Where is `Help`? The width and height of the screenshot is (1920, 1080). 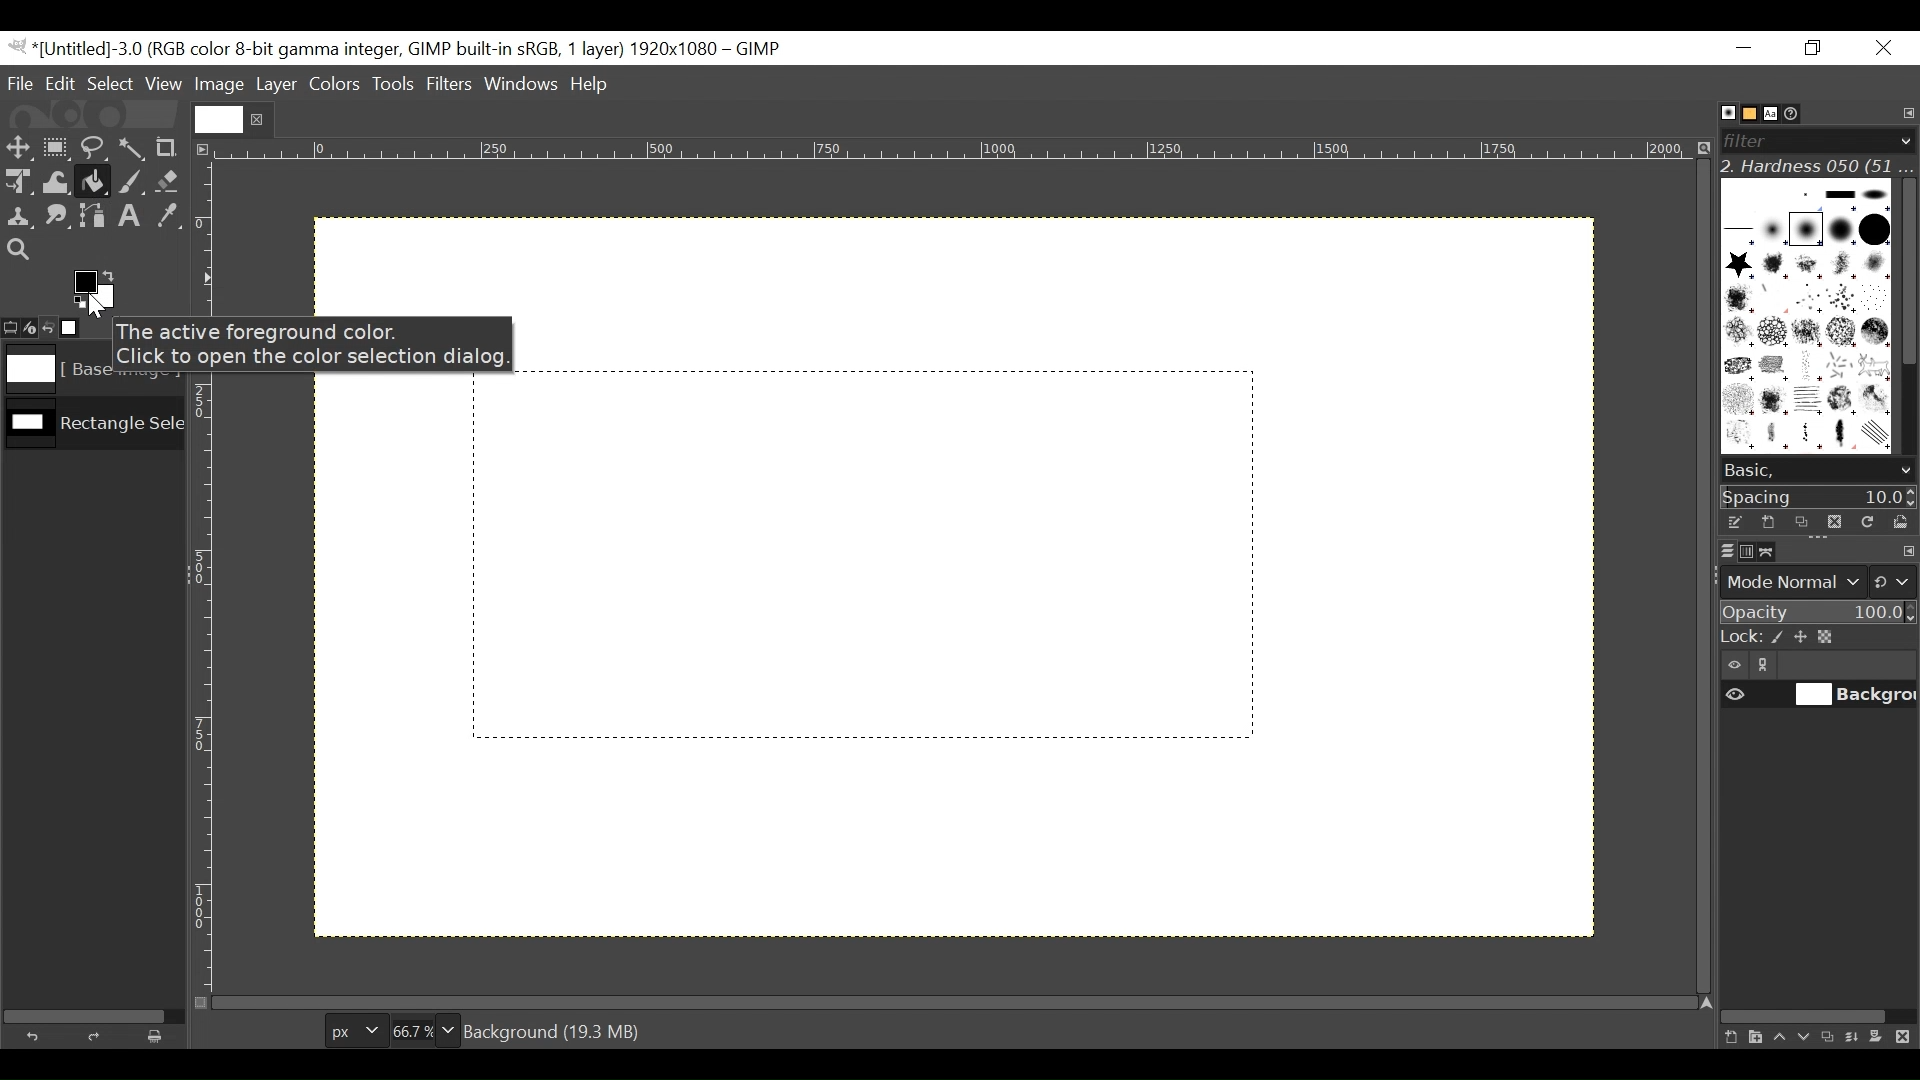 Help is located at coordinates (593, 86).